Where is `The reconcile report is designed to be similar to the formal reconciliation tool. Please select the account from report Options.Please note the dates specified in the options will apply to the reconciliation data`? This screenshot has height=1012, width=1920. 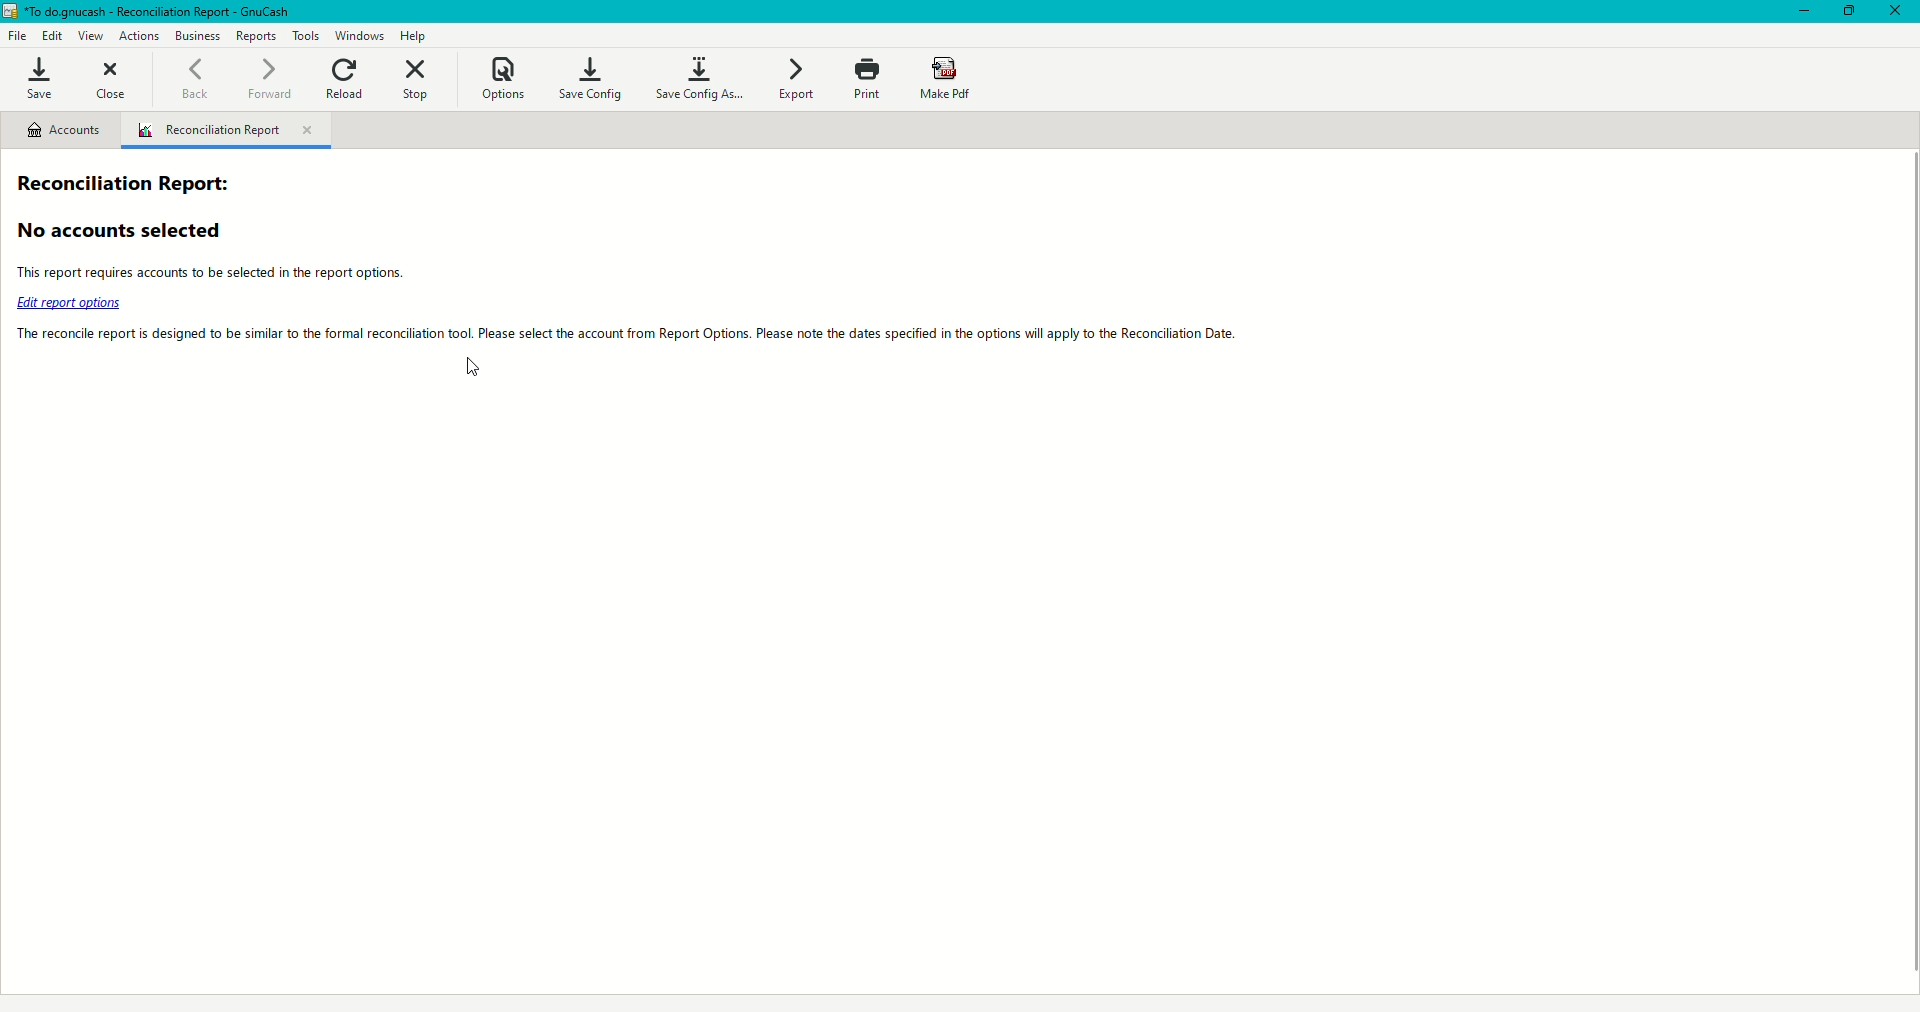 The reconcile report is designed to be similar to the formal reconciliation tool. Please select the account from report Options.Please note the dates specified in the options will apply to the reconciliation data is located at coordinates (630, 335).